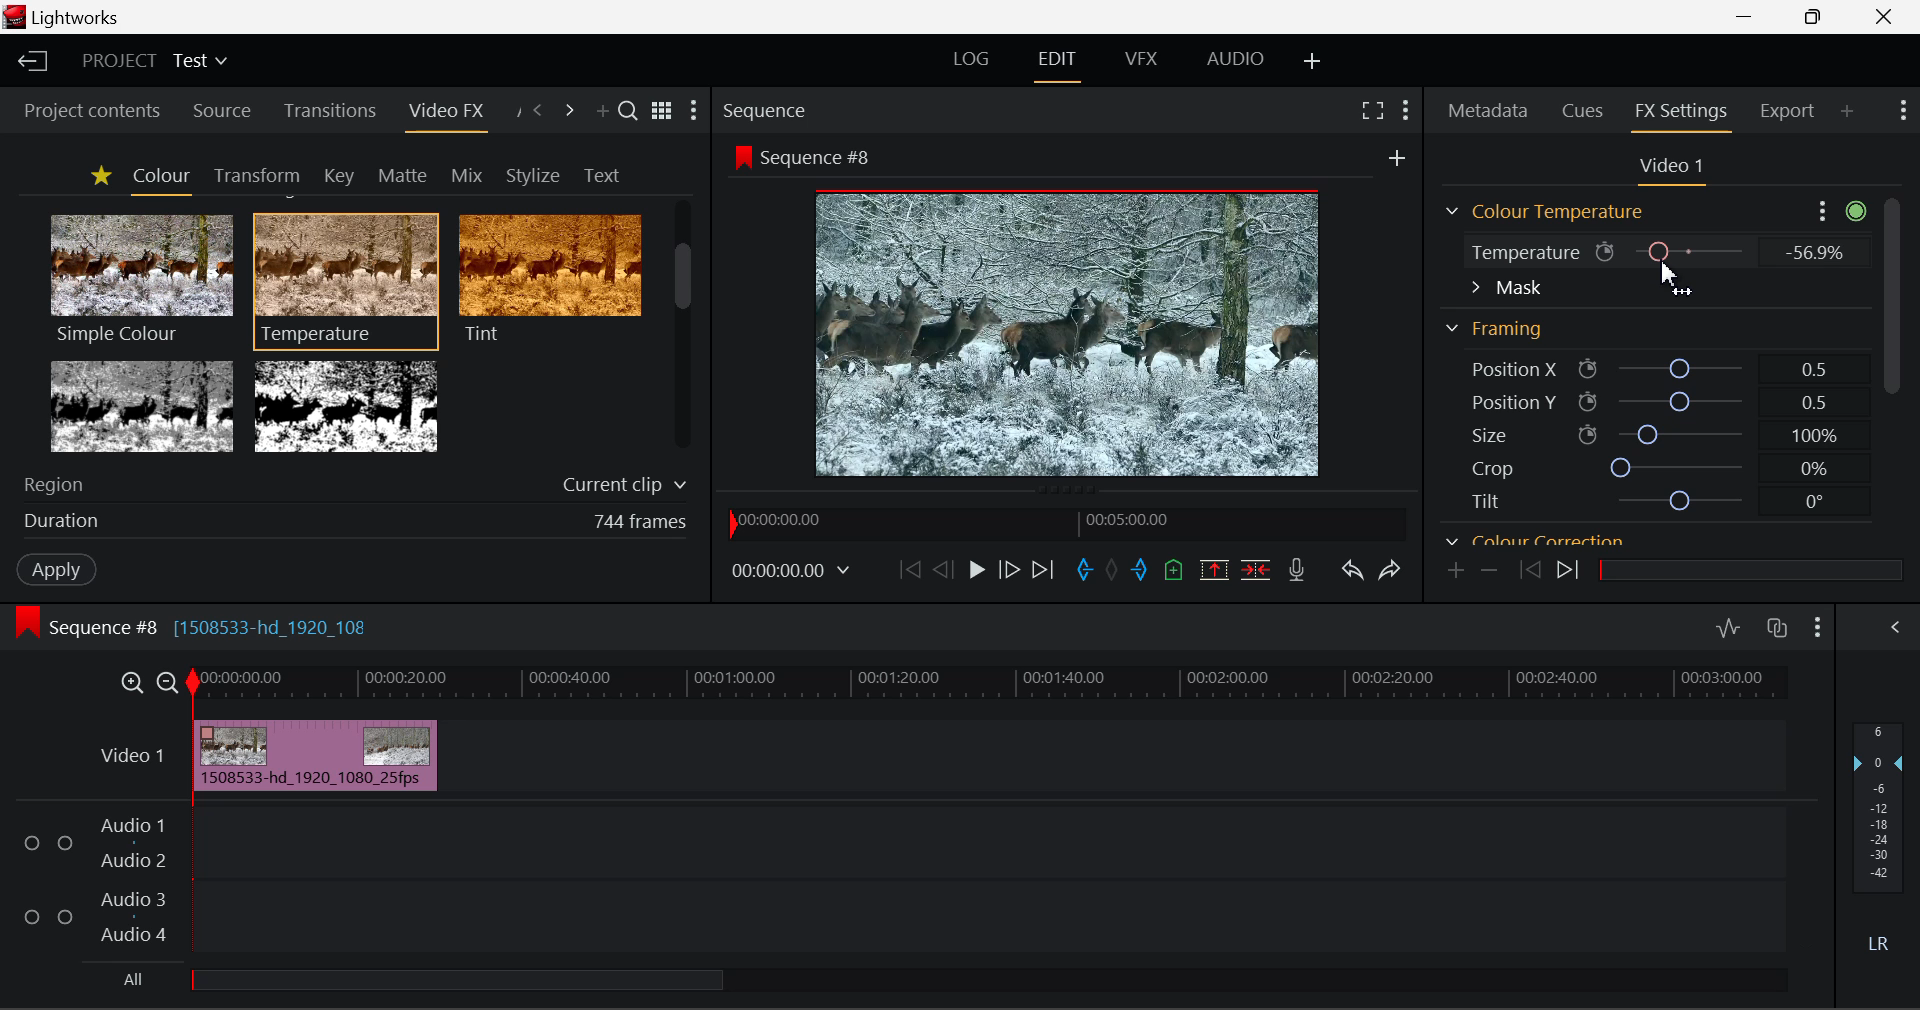 This screenshot has height=1010, width=1920. I want to click on Scroll Bar, so click(684, 329).